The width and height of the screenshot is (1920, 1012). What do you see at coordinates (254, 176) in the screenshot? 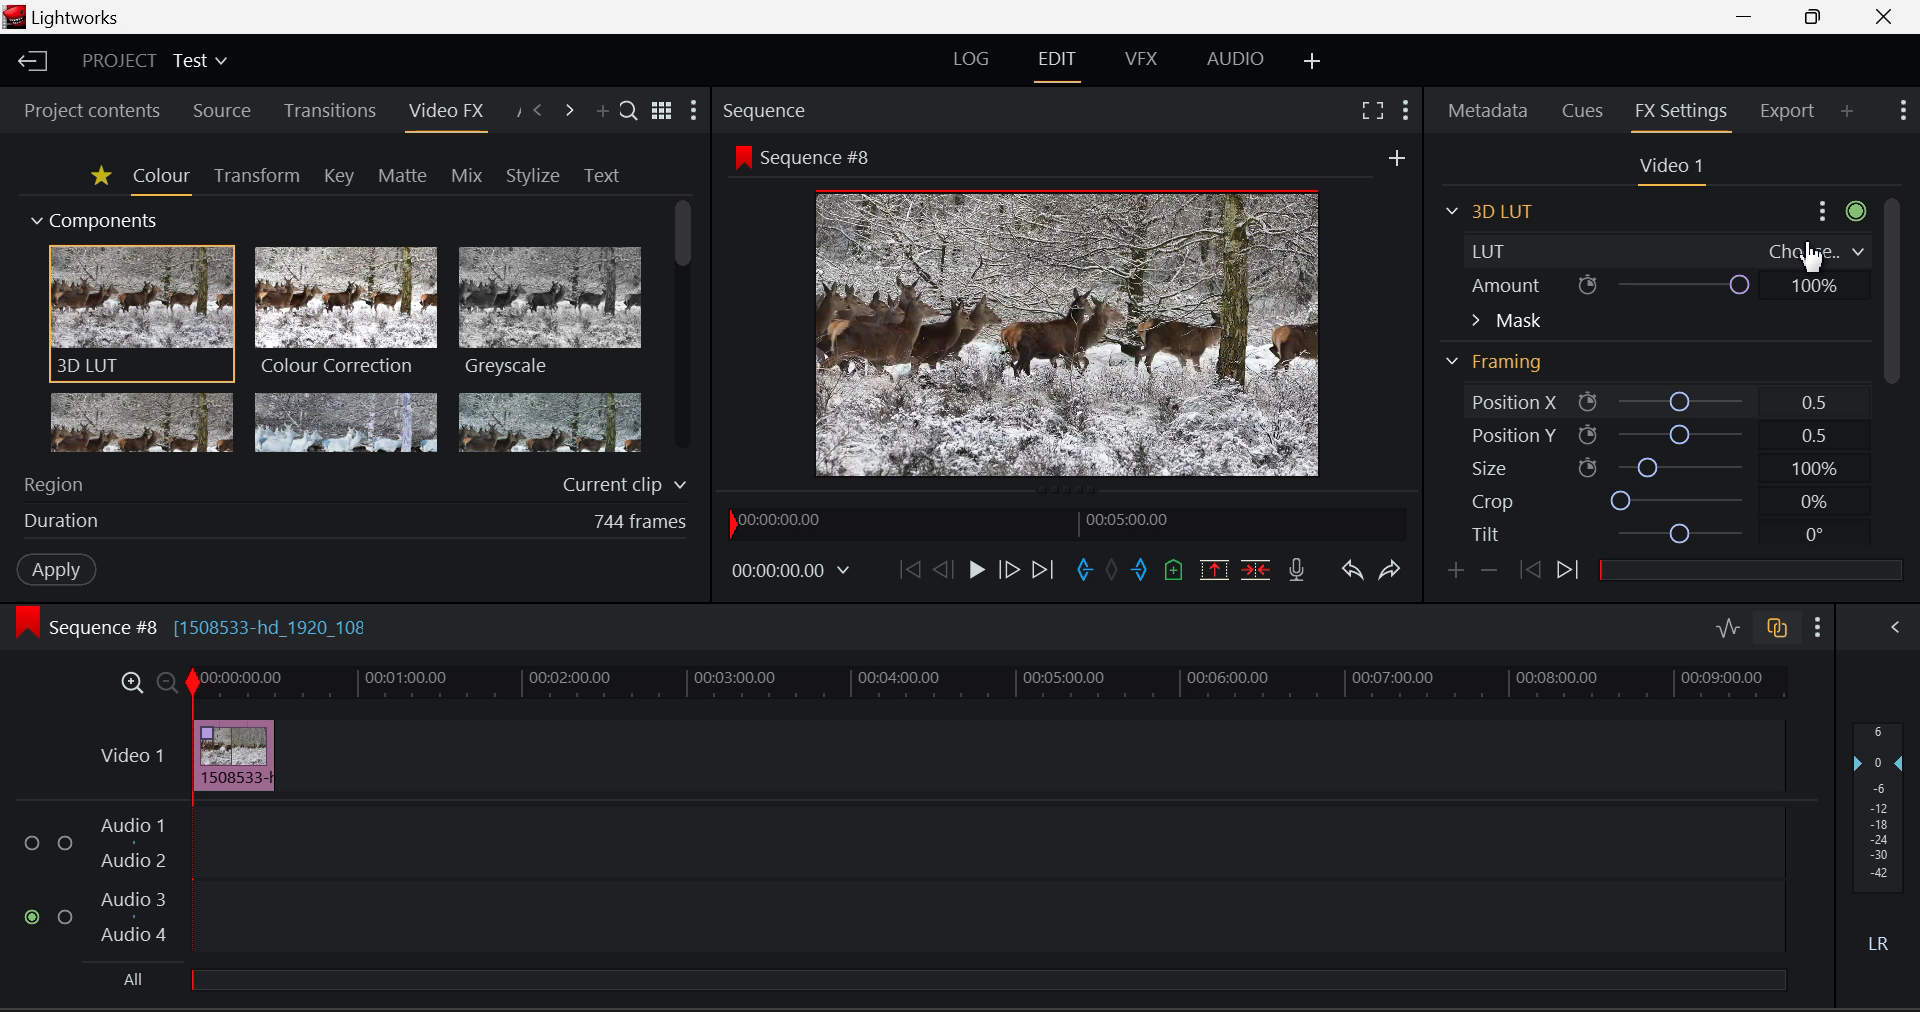
I see `Transform` at bounding box center [254, 176].